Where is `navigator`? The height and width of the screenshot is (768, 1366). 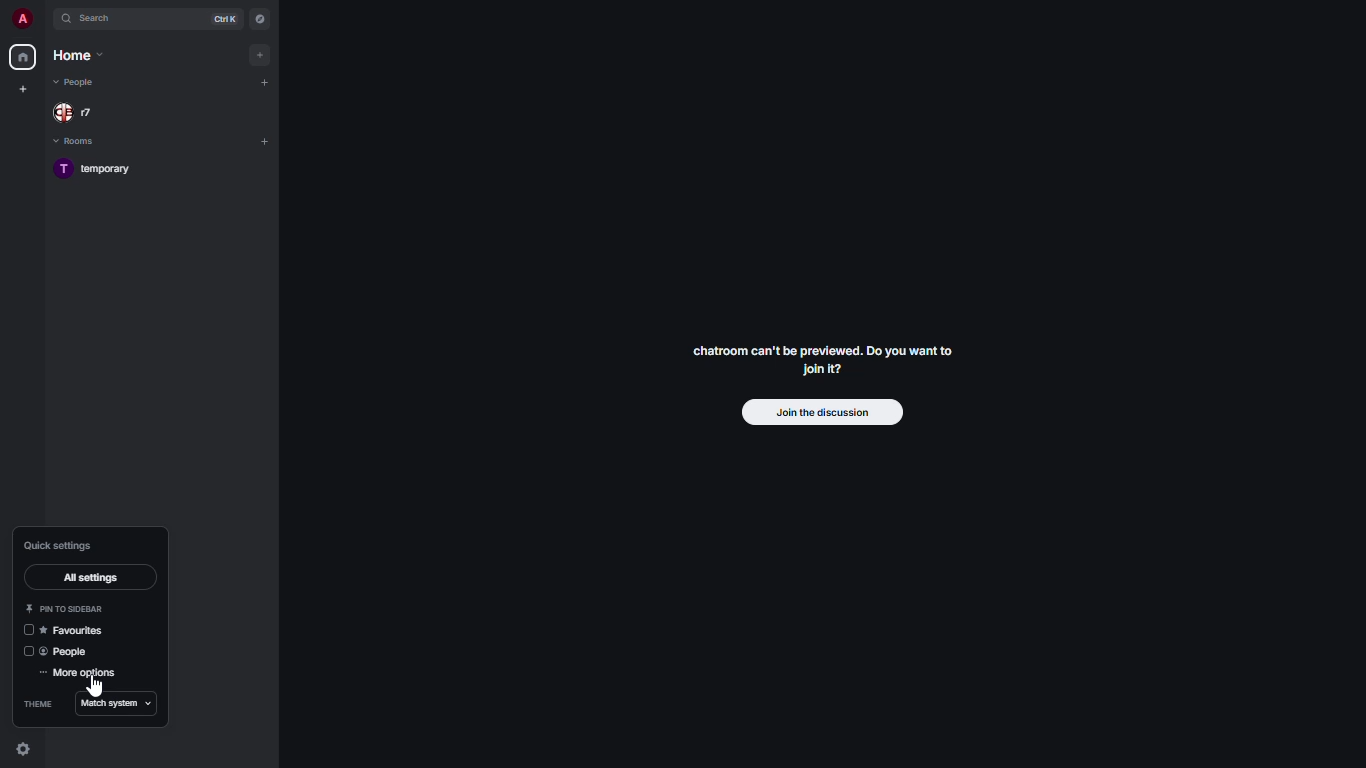
navigator is located at coordinates (259, 18).